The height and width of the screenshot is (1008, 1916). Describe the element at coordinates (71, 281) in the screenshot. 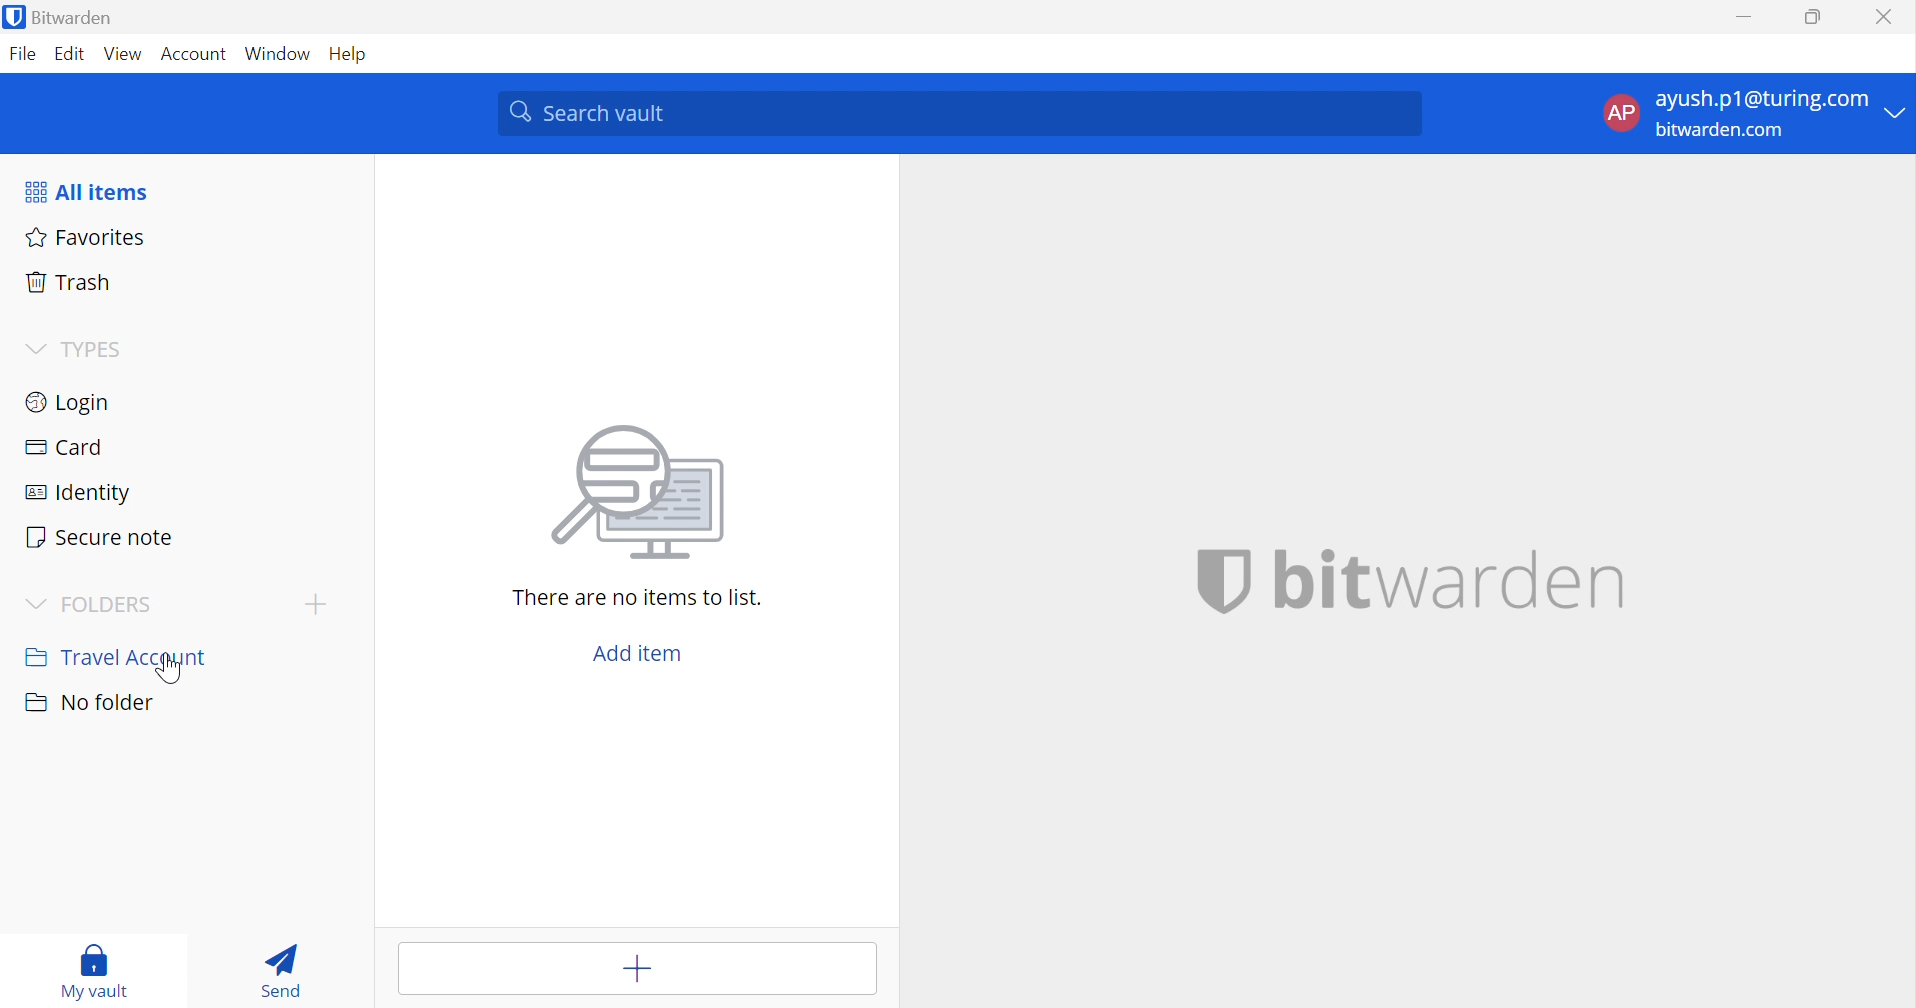

I see `Trash` at that location.